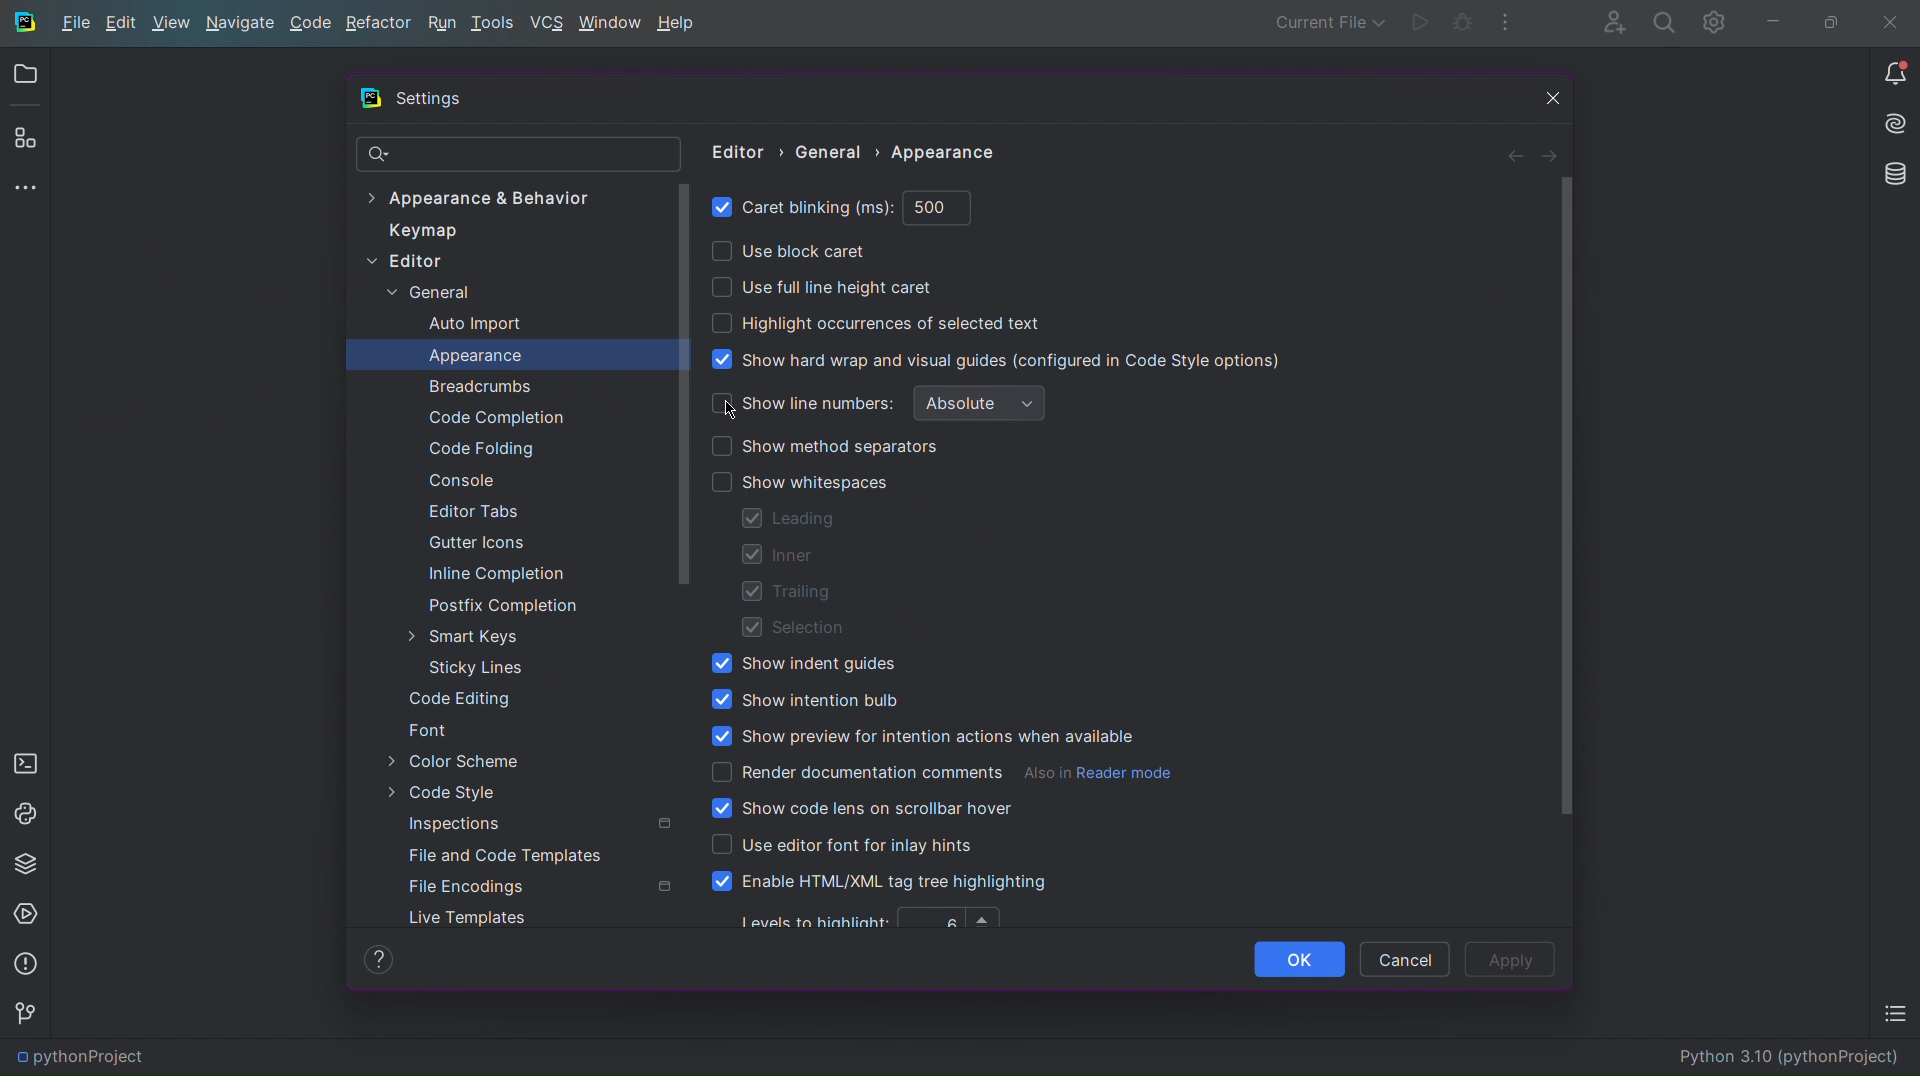 The image size is (1920, 1076). I want to click on Show preview for intention actions when available, so click(921, 737).